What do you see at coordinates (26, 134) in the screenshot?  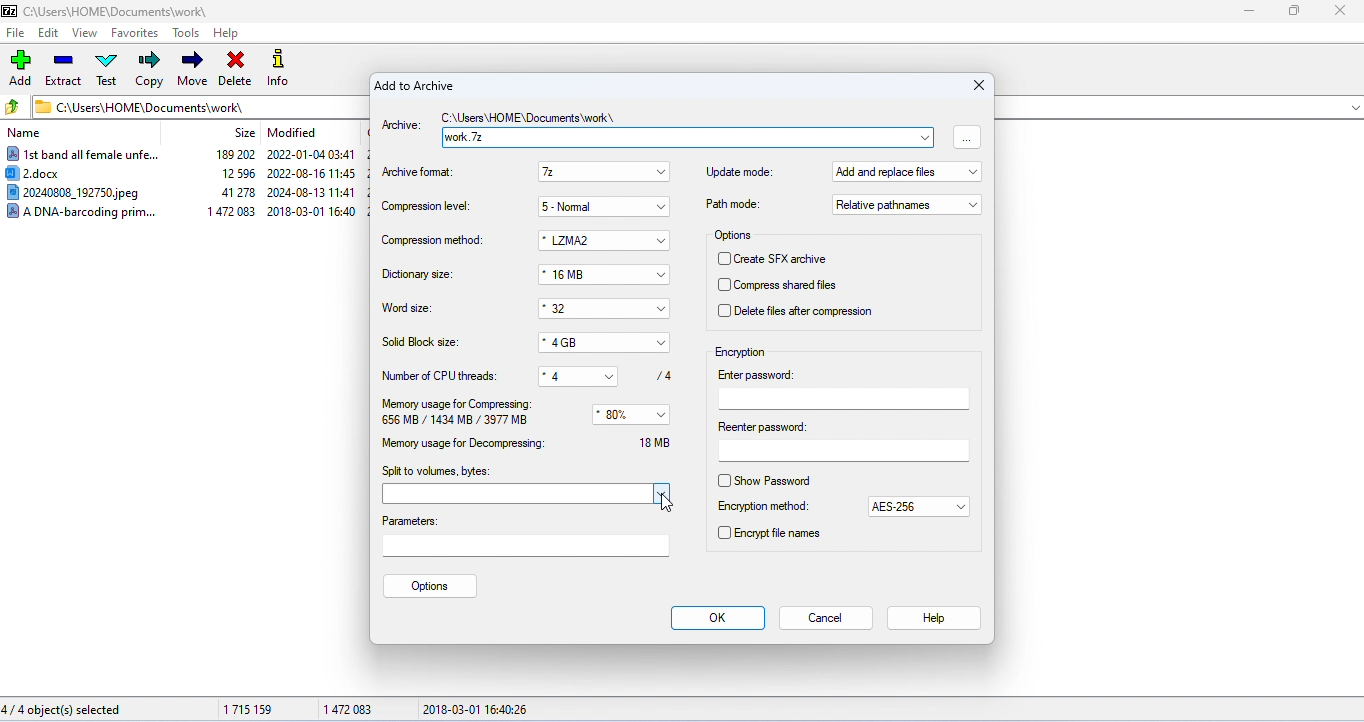 I see `name` at bounding box center [26, 134].